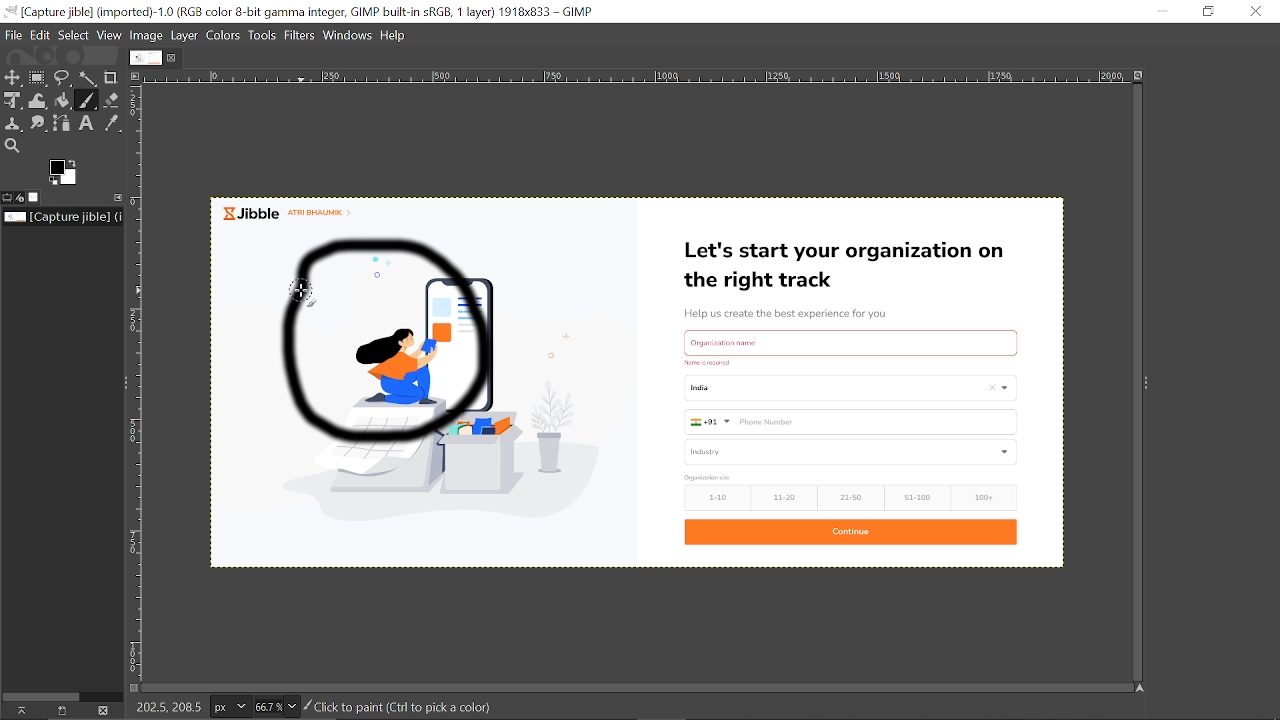 This screenshot has width=1280, height=720. What do you see at coordinates (413, 348) in the screenshot?
I see `Circle drawn using paintbrush` at bounding box center [413, 348].